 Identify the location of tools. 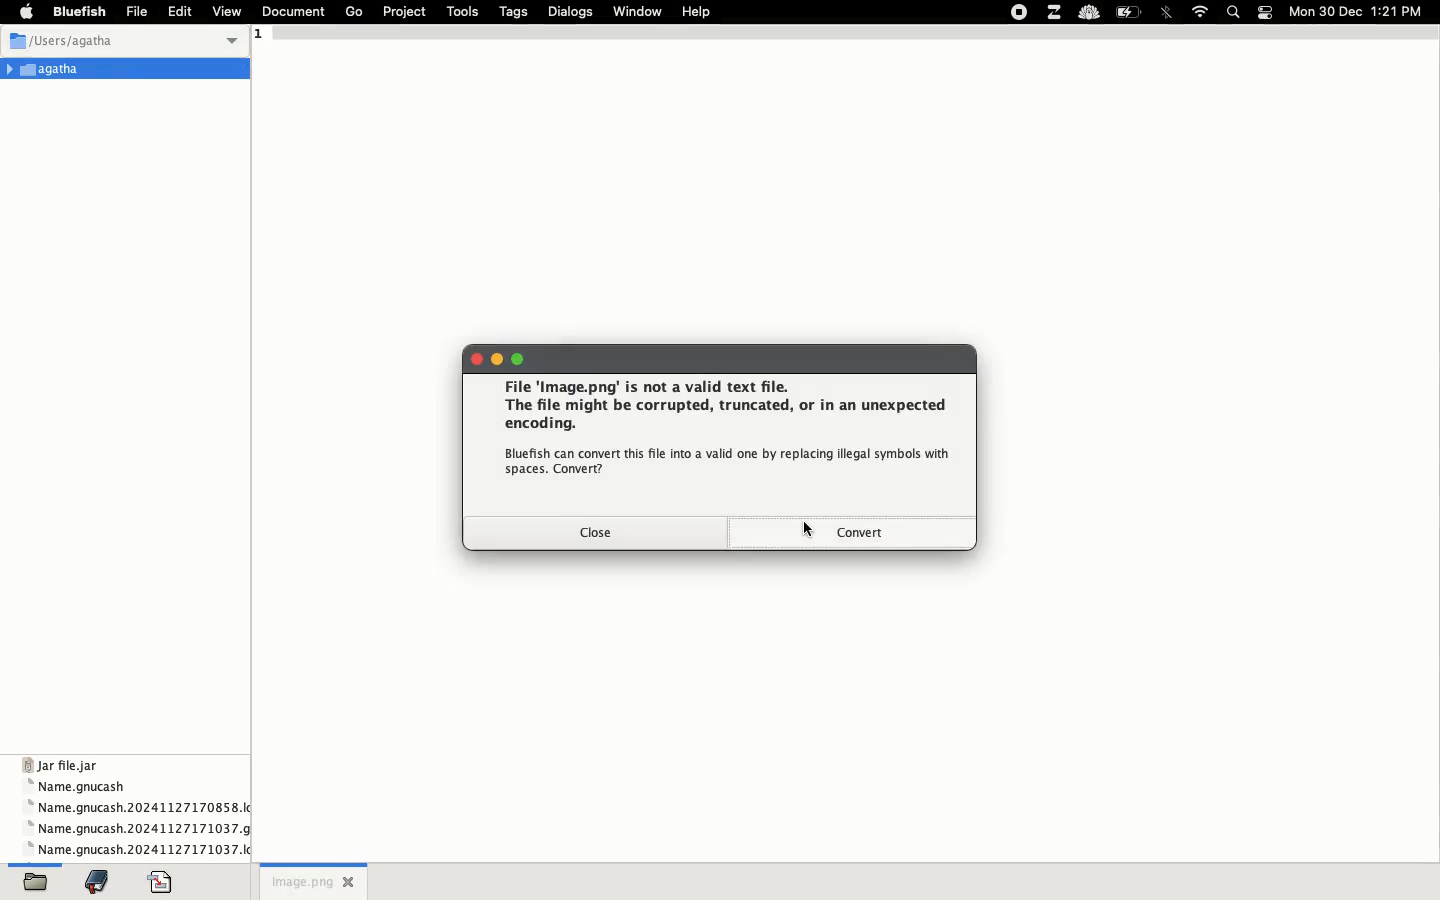
(466, 11).